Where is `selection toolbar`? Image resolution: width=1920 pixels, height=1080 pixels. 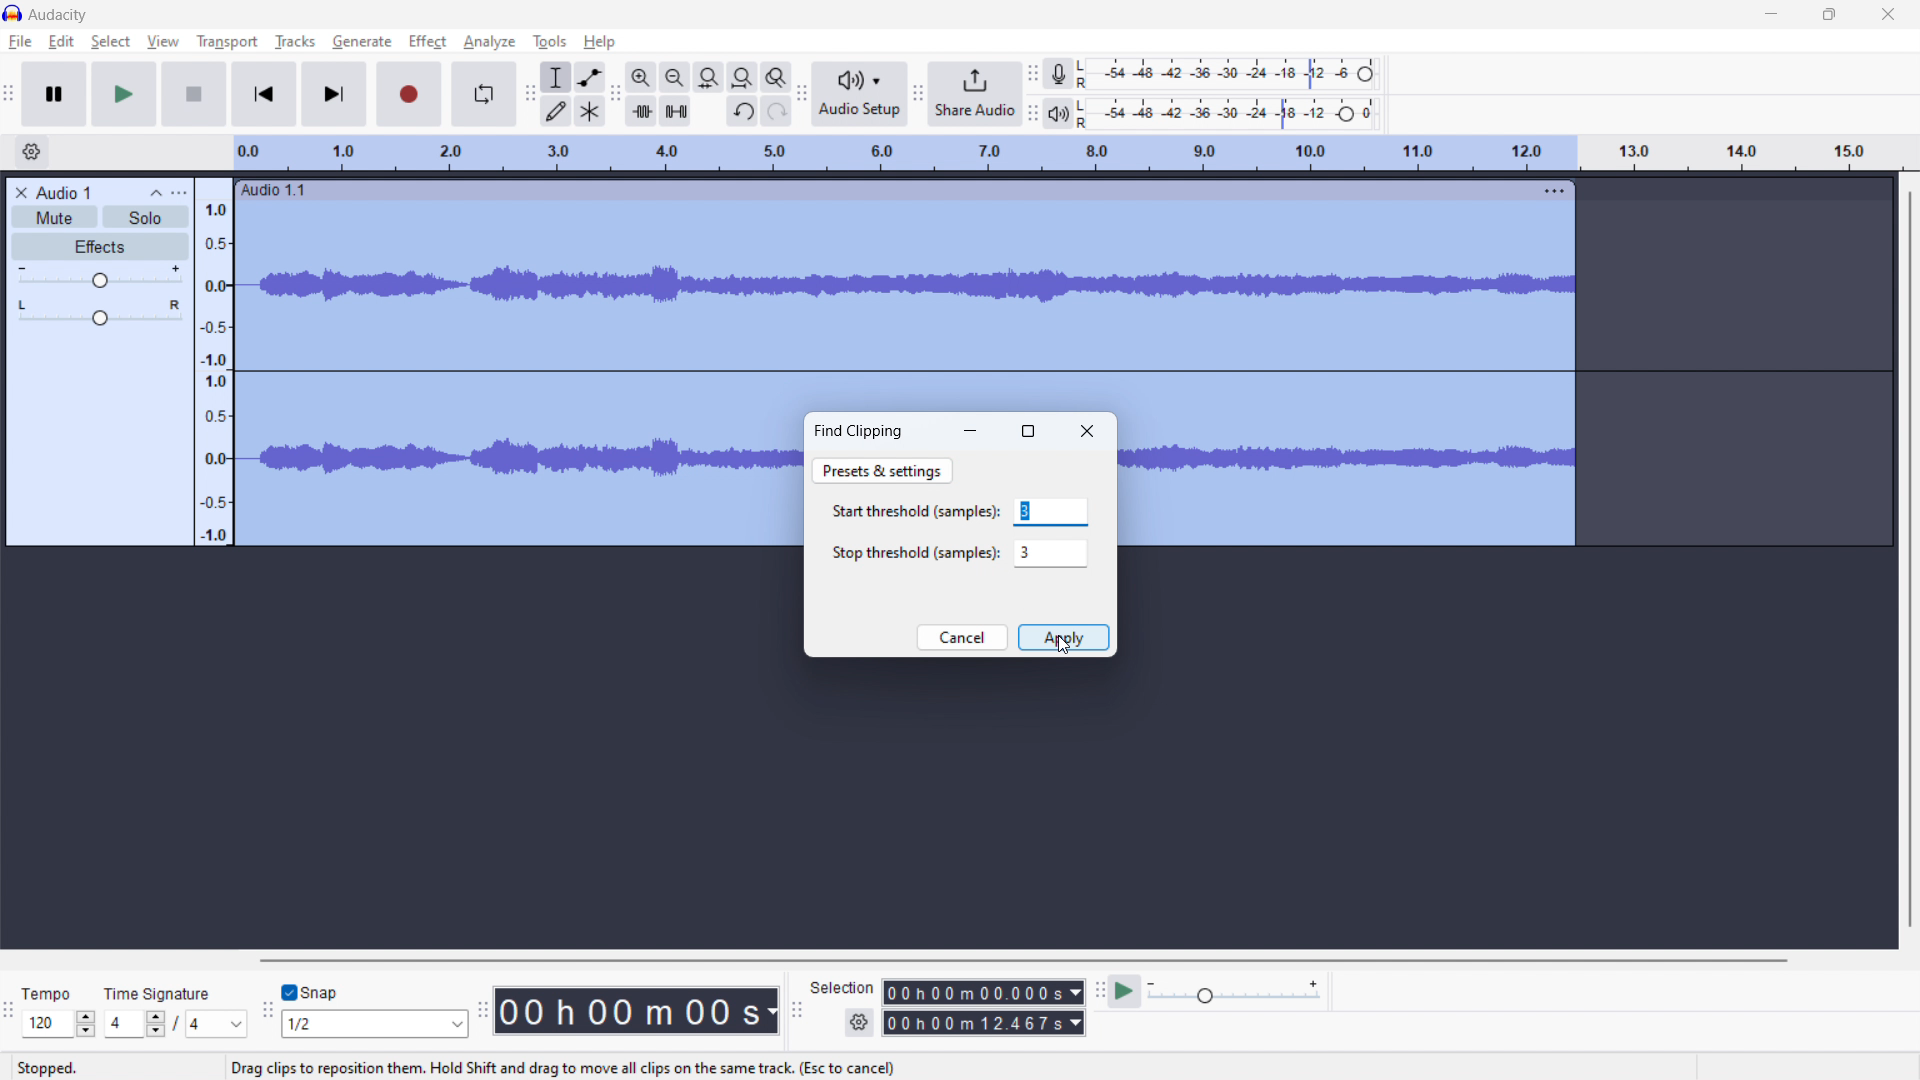
selection toolbar is located at coordinates (796, 1009).